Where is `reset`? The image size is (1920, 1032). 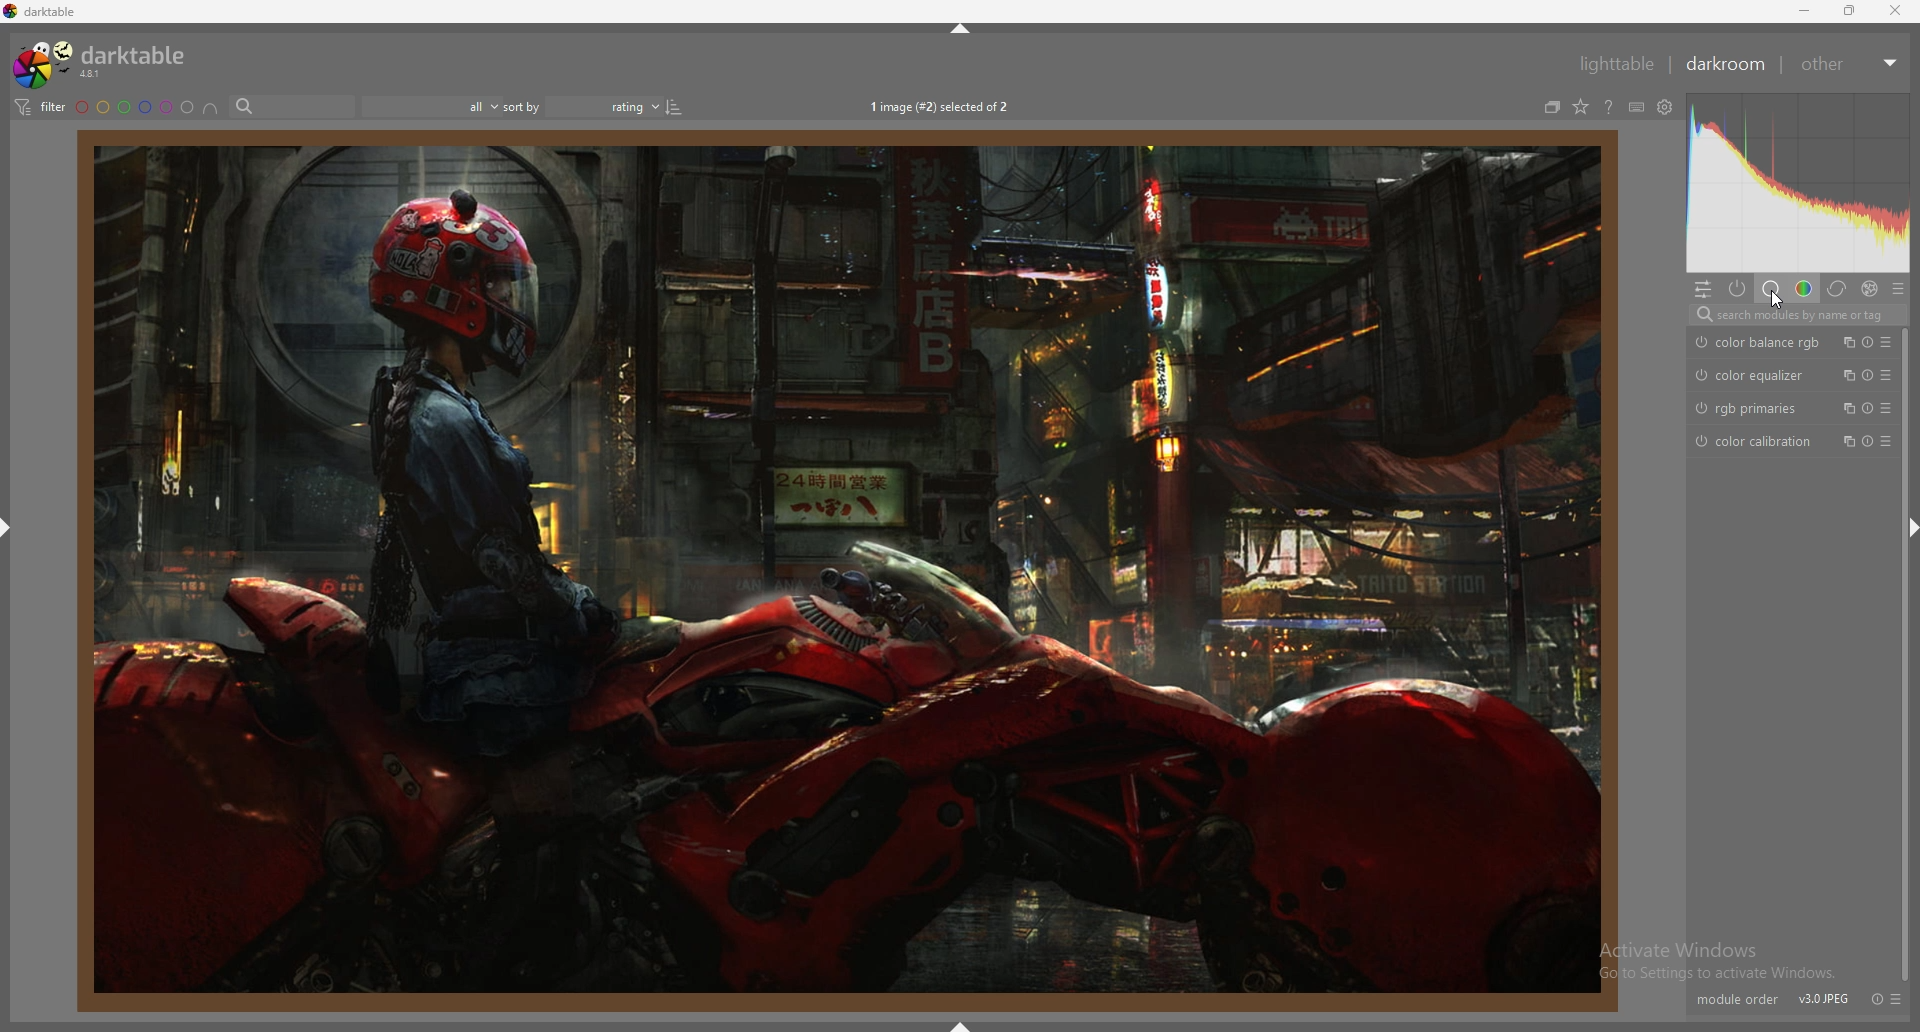
reset is located at coordinates (1874, 1000).